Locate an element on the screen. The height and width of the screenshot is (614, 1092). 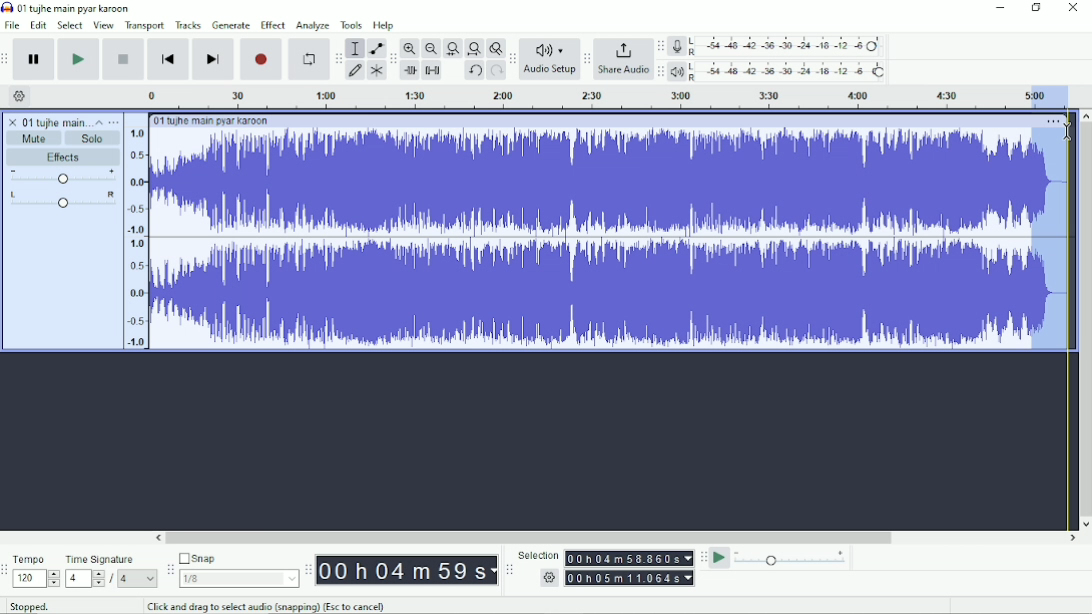
Selection is located at coordinates (538, 553).